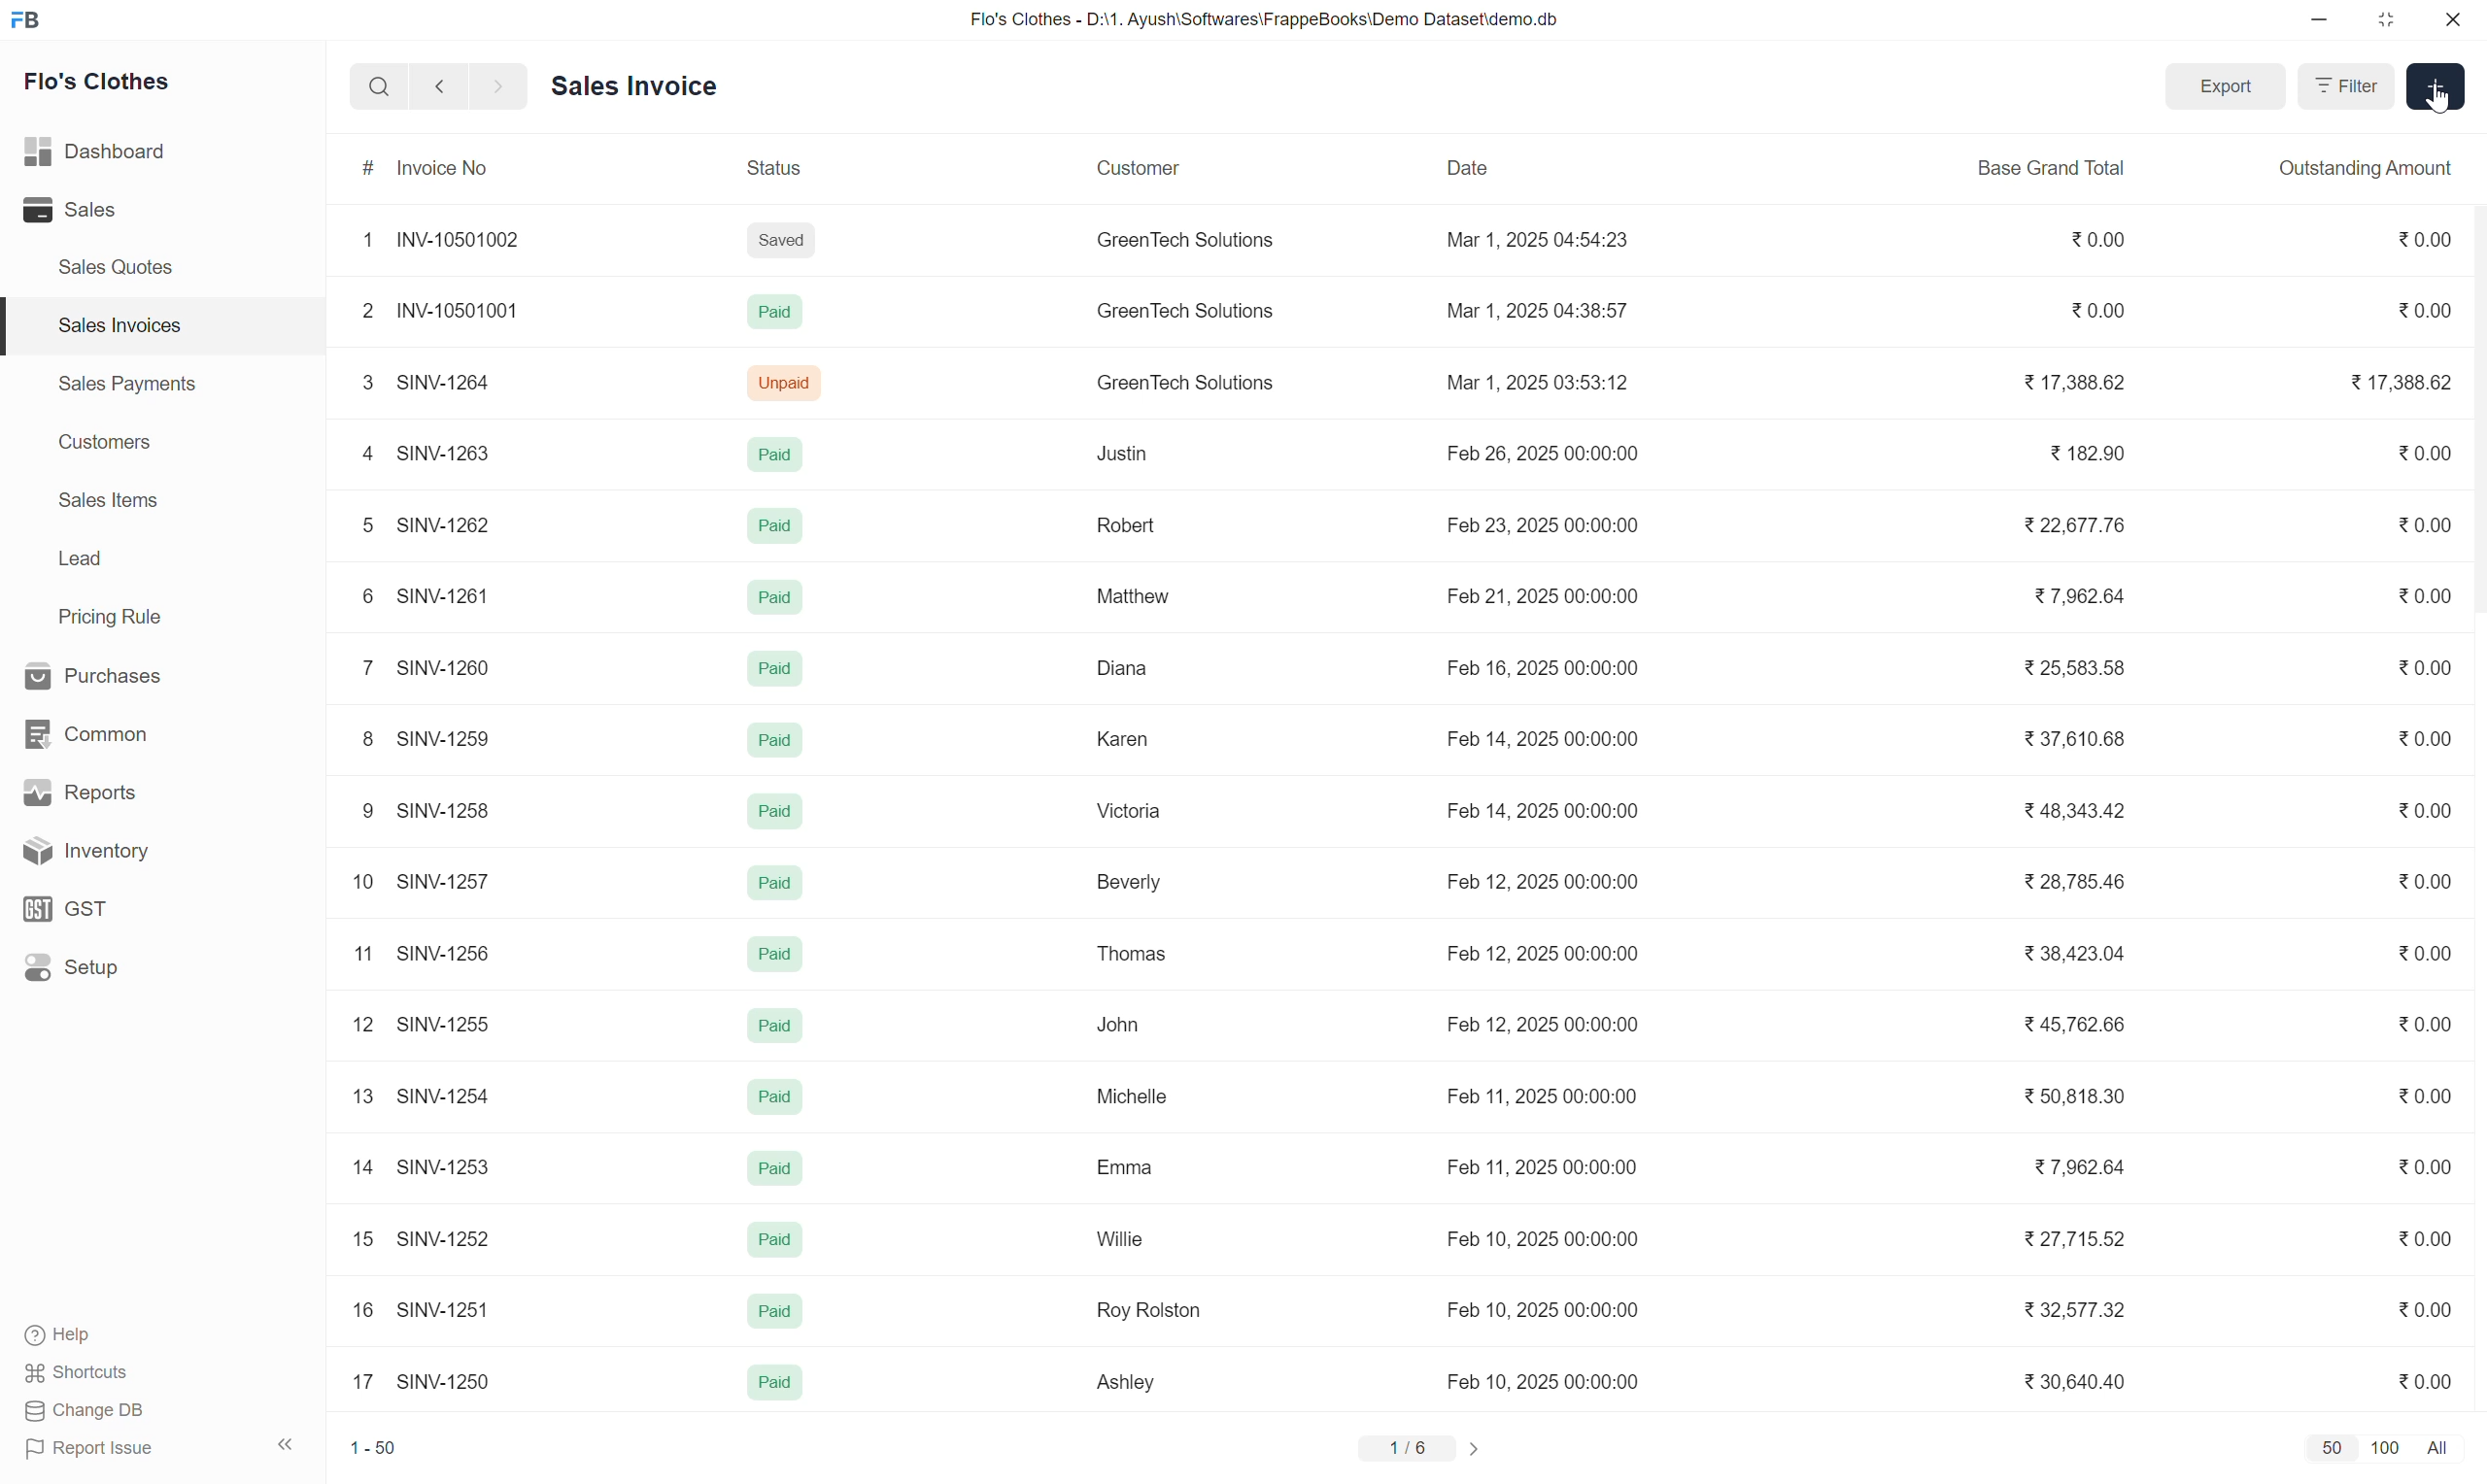 This screenshot has width=2487, height=1484. What do you see at coordinates (1554, 742) in the screenshot?
I see `Feb 14, 2025 00:00:00` at bounding box center [1554, 742].